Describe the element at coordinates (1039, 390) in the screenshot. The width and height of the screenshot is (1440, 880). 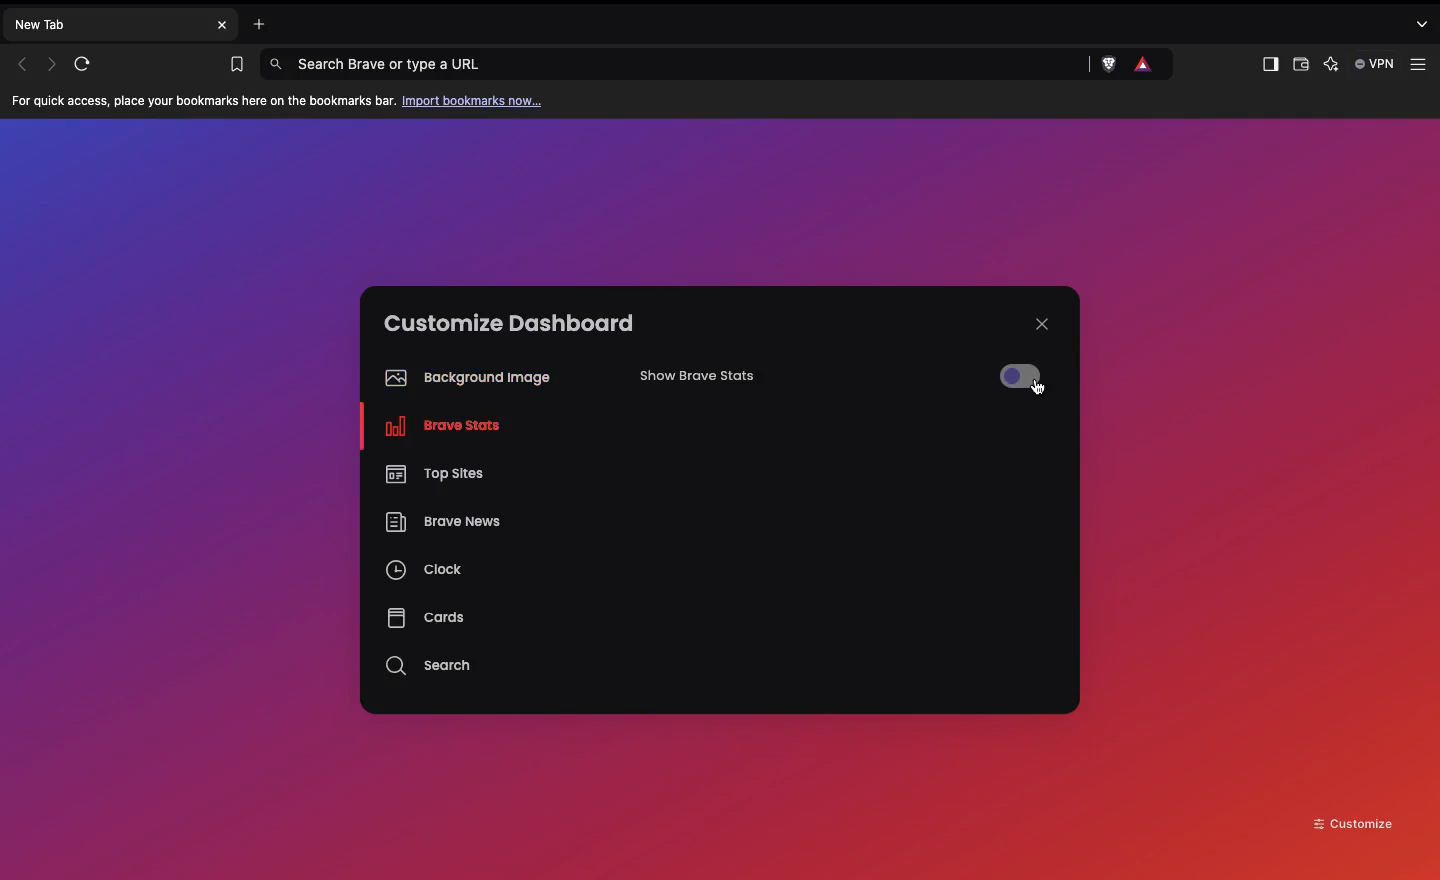
I see `Cursor` at that location.